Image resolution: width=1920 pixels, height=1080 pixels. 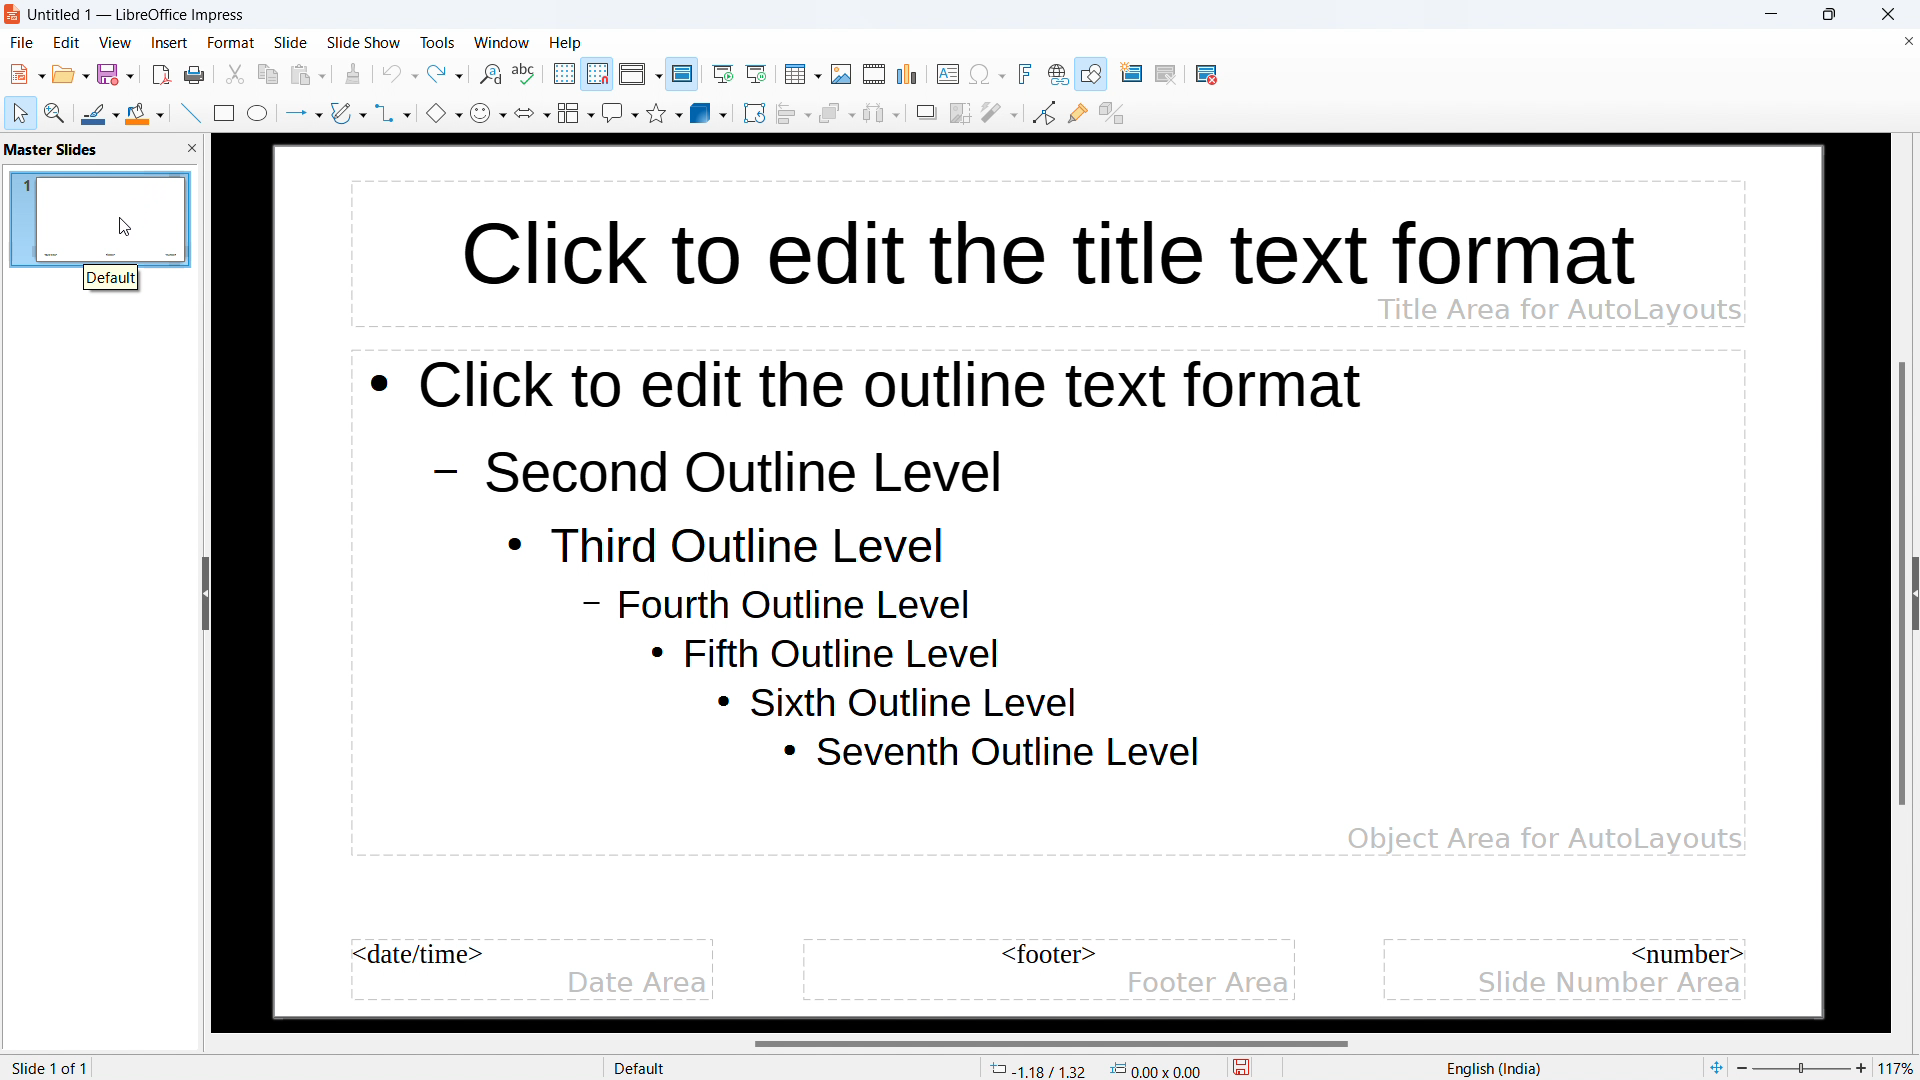 I want to click on symbol shapes, so click(x=488, y=113).